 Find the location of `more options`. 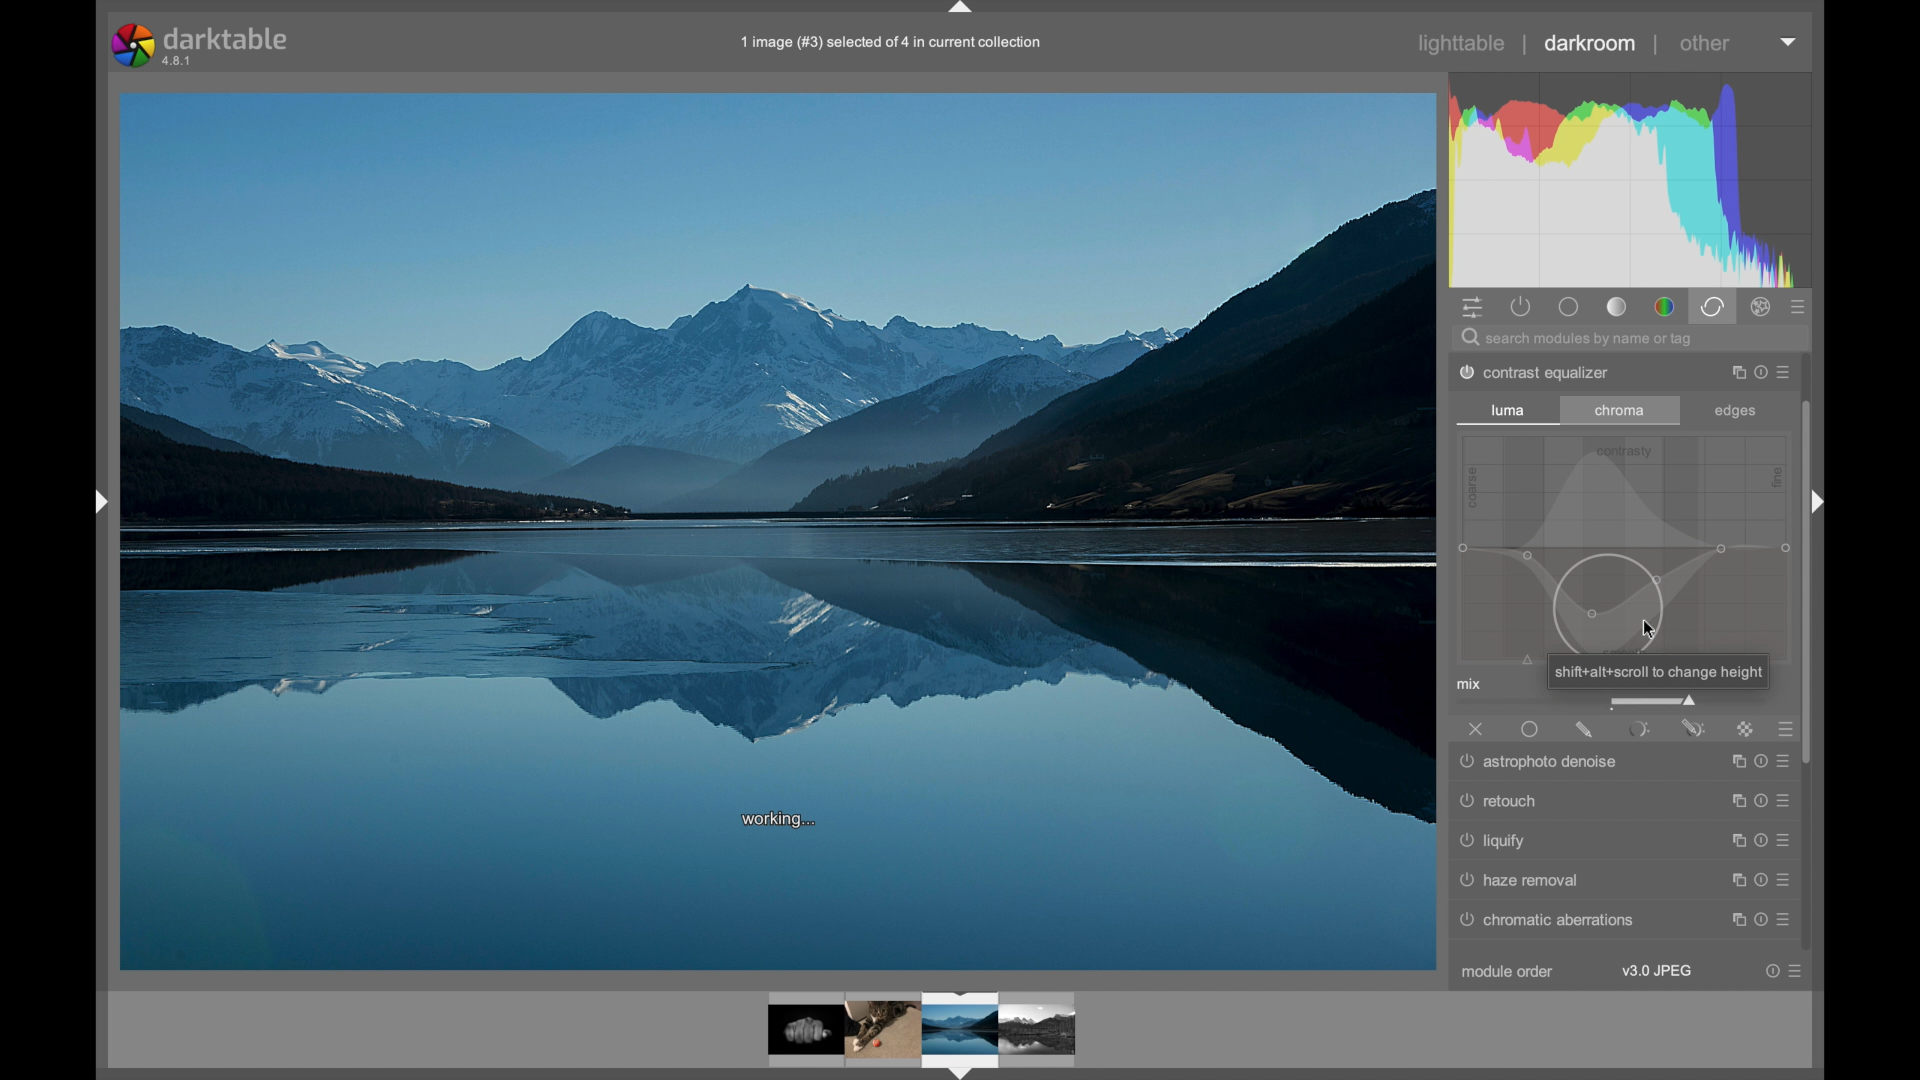

more options is located at coordinates (1755, 923).